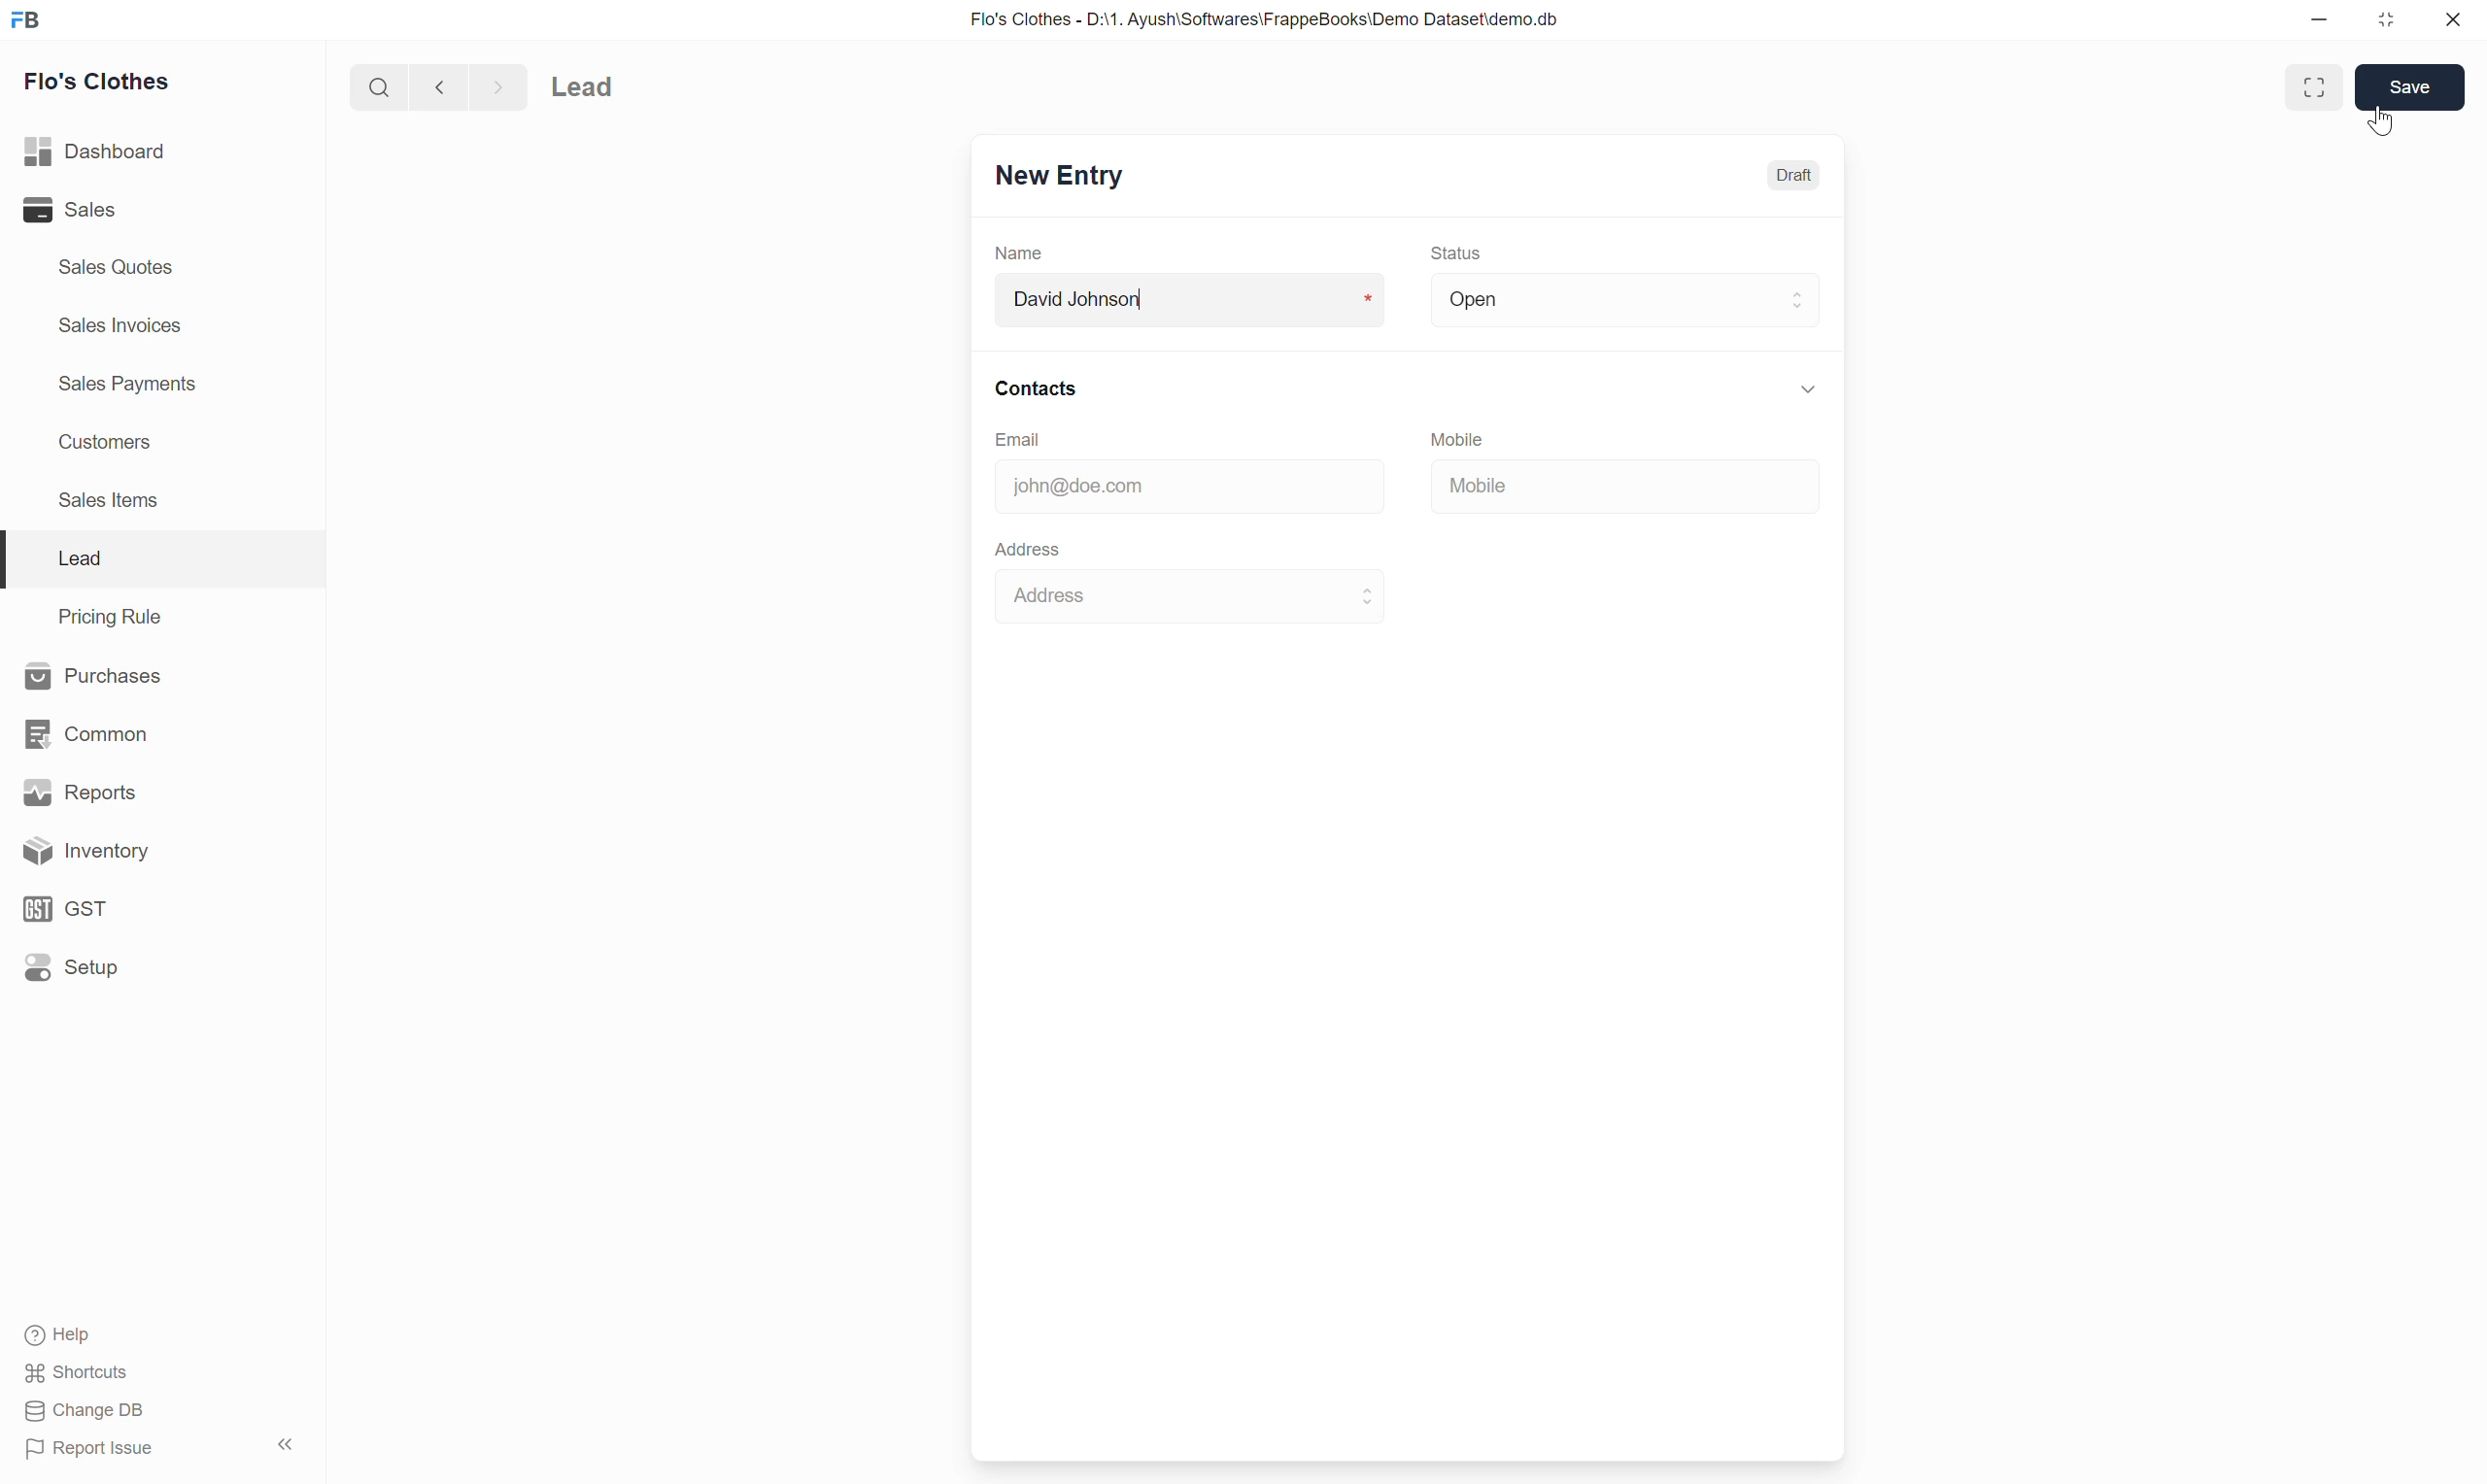 This screenshot has width=2487, height=1484. I want to click on Sales Quotes, so click(120, 271).